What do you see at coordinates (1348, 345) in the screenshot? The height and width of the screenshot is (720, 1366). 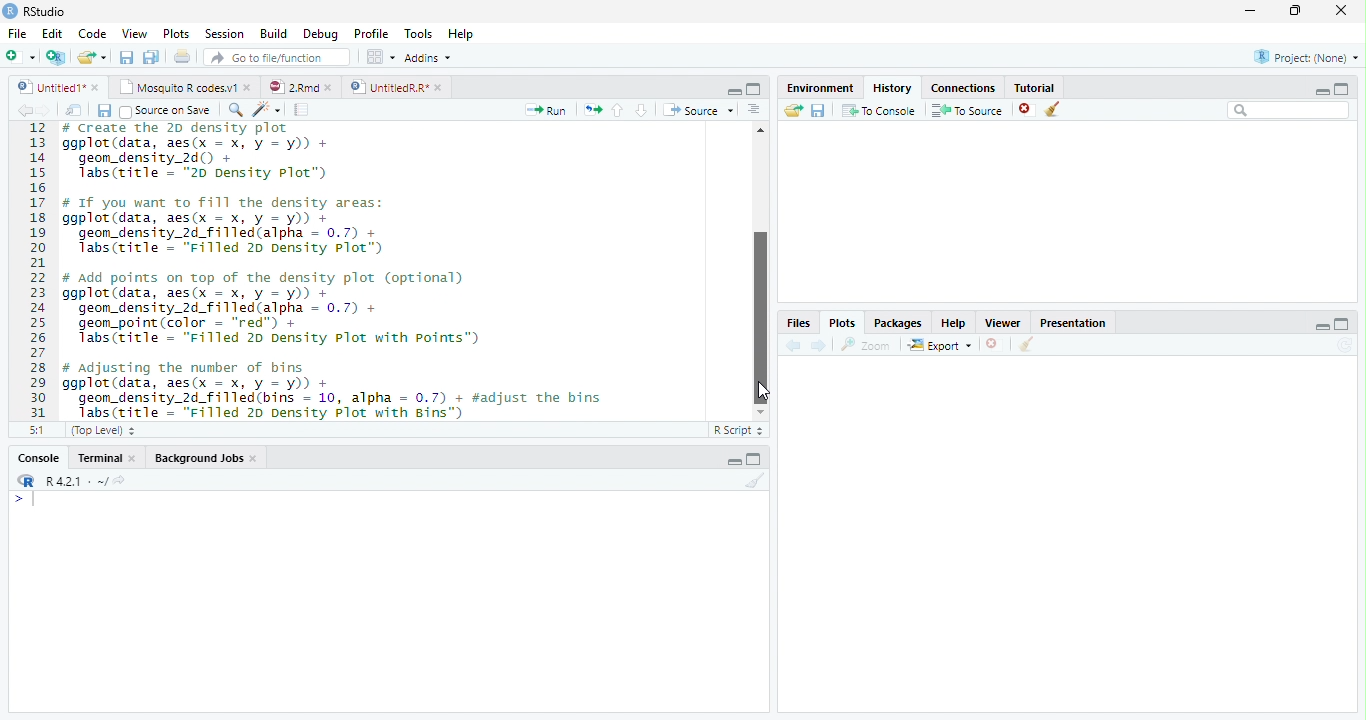 I see `Refresh` at bounding box center [1348, 345].